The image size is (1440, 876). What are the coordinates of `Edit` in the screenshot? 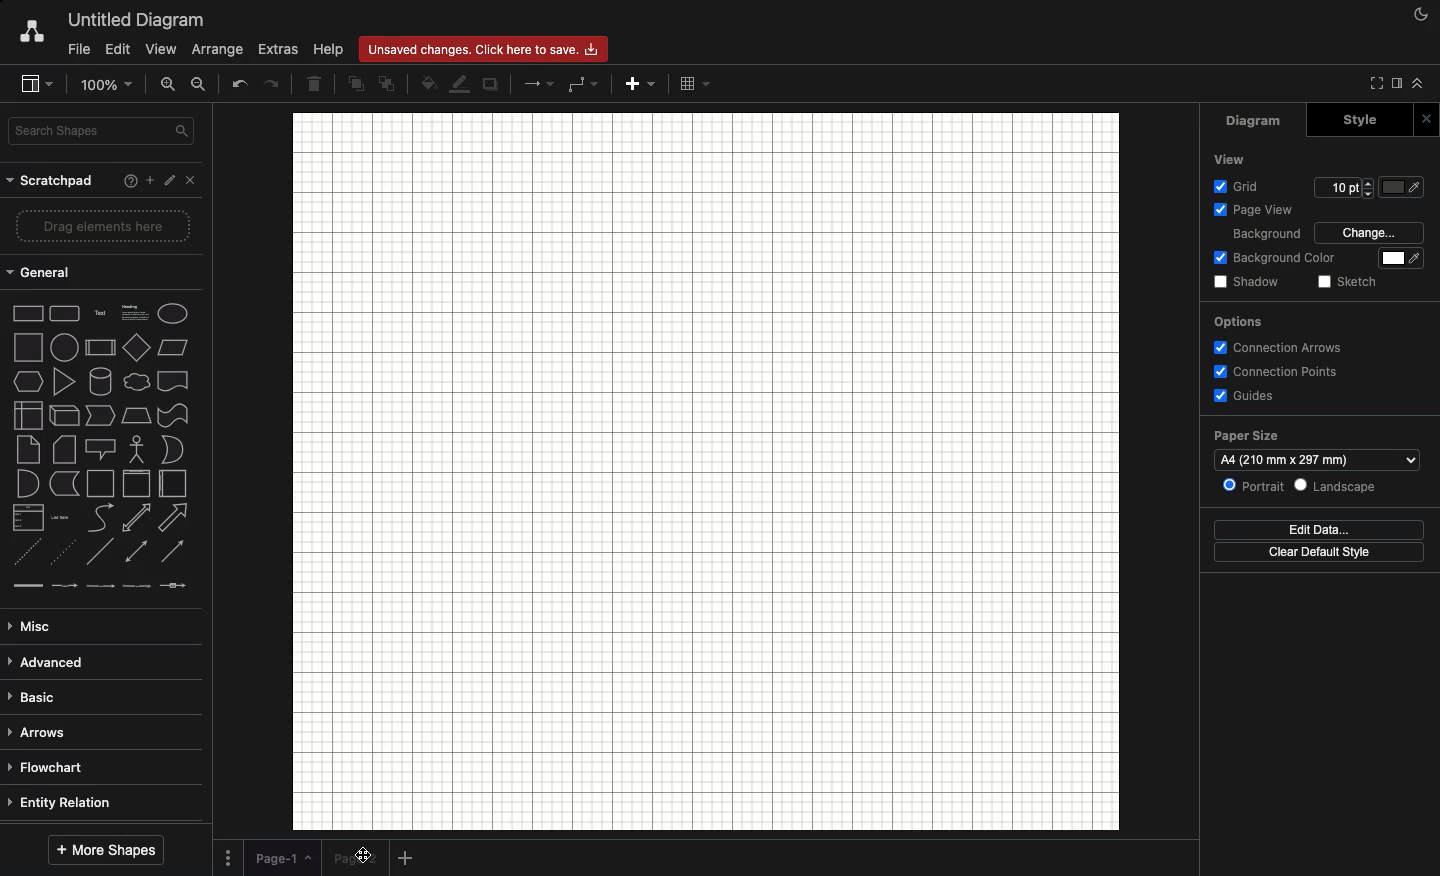 It's located at (117, 50).